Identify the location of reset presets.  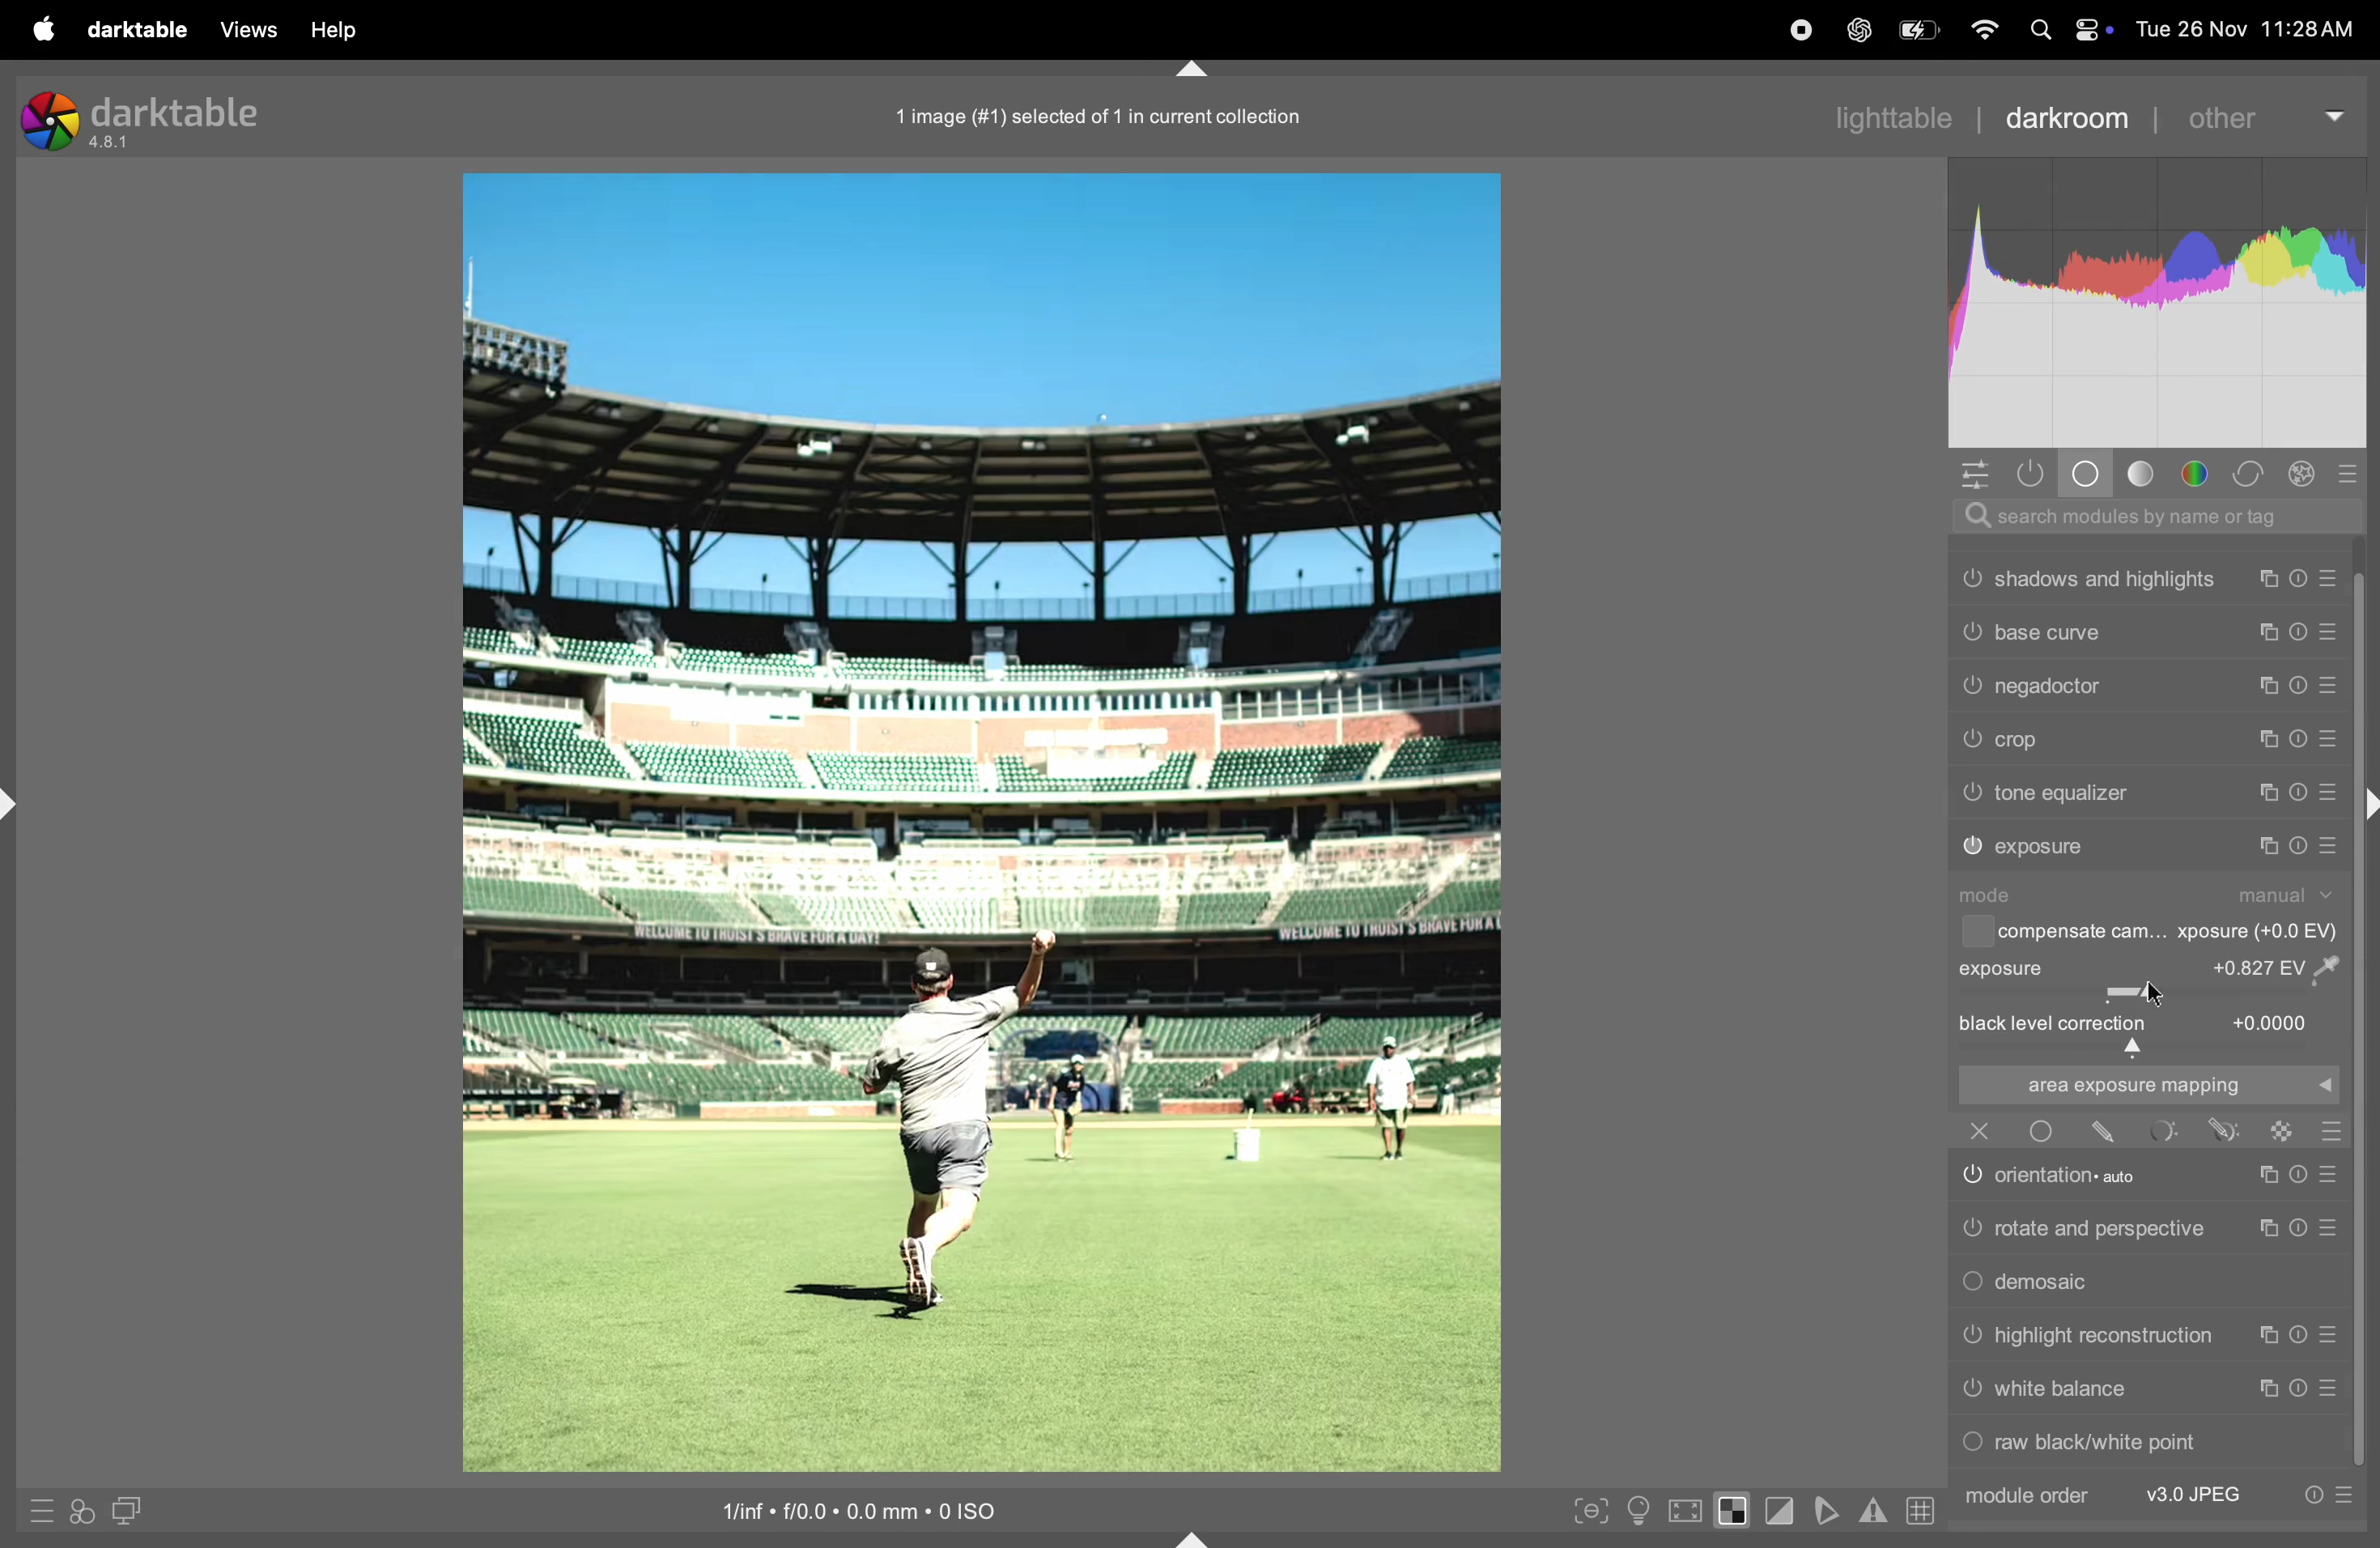
(2302, 738).